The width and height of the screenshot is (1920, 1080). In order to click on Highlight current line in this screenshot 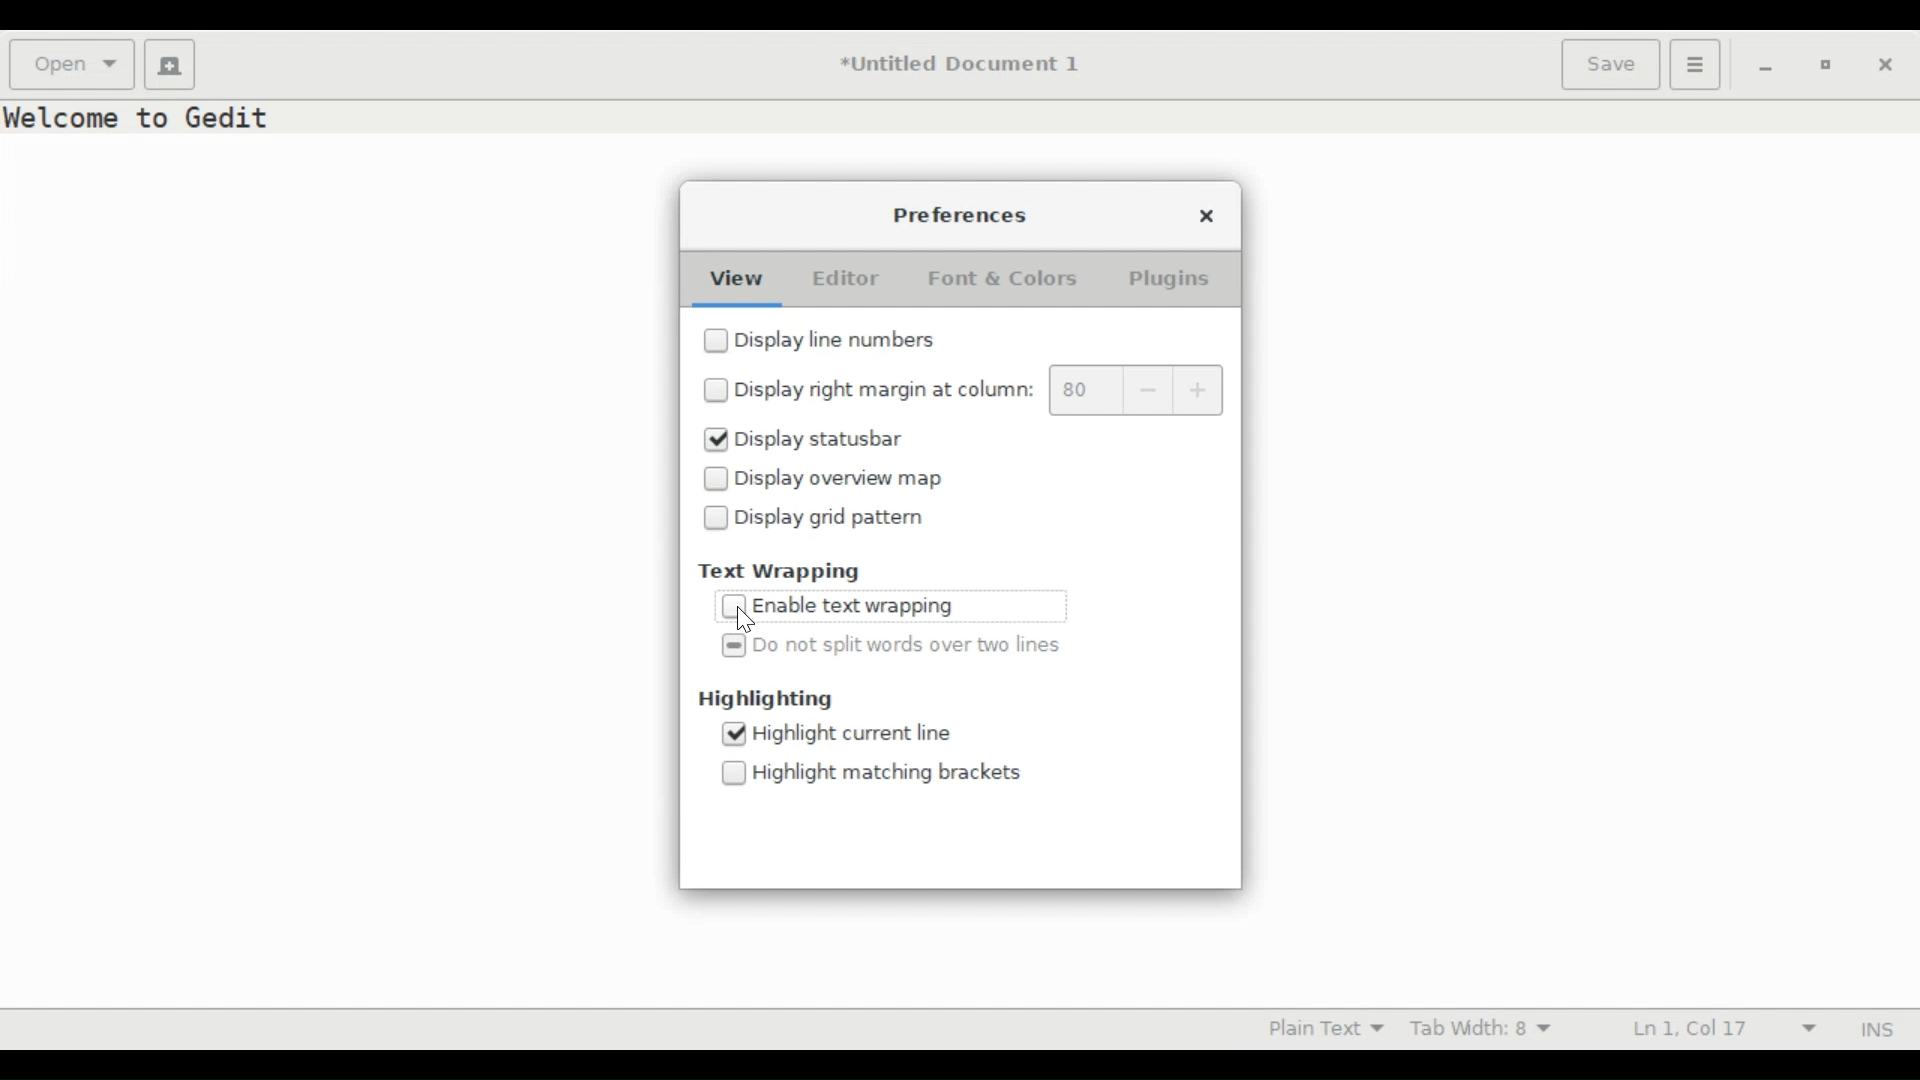, I will do `click(850, 734)`.